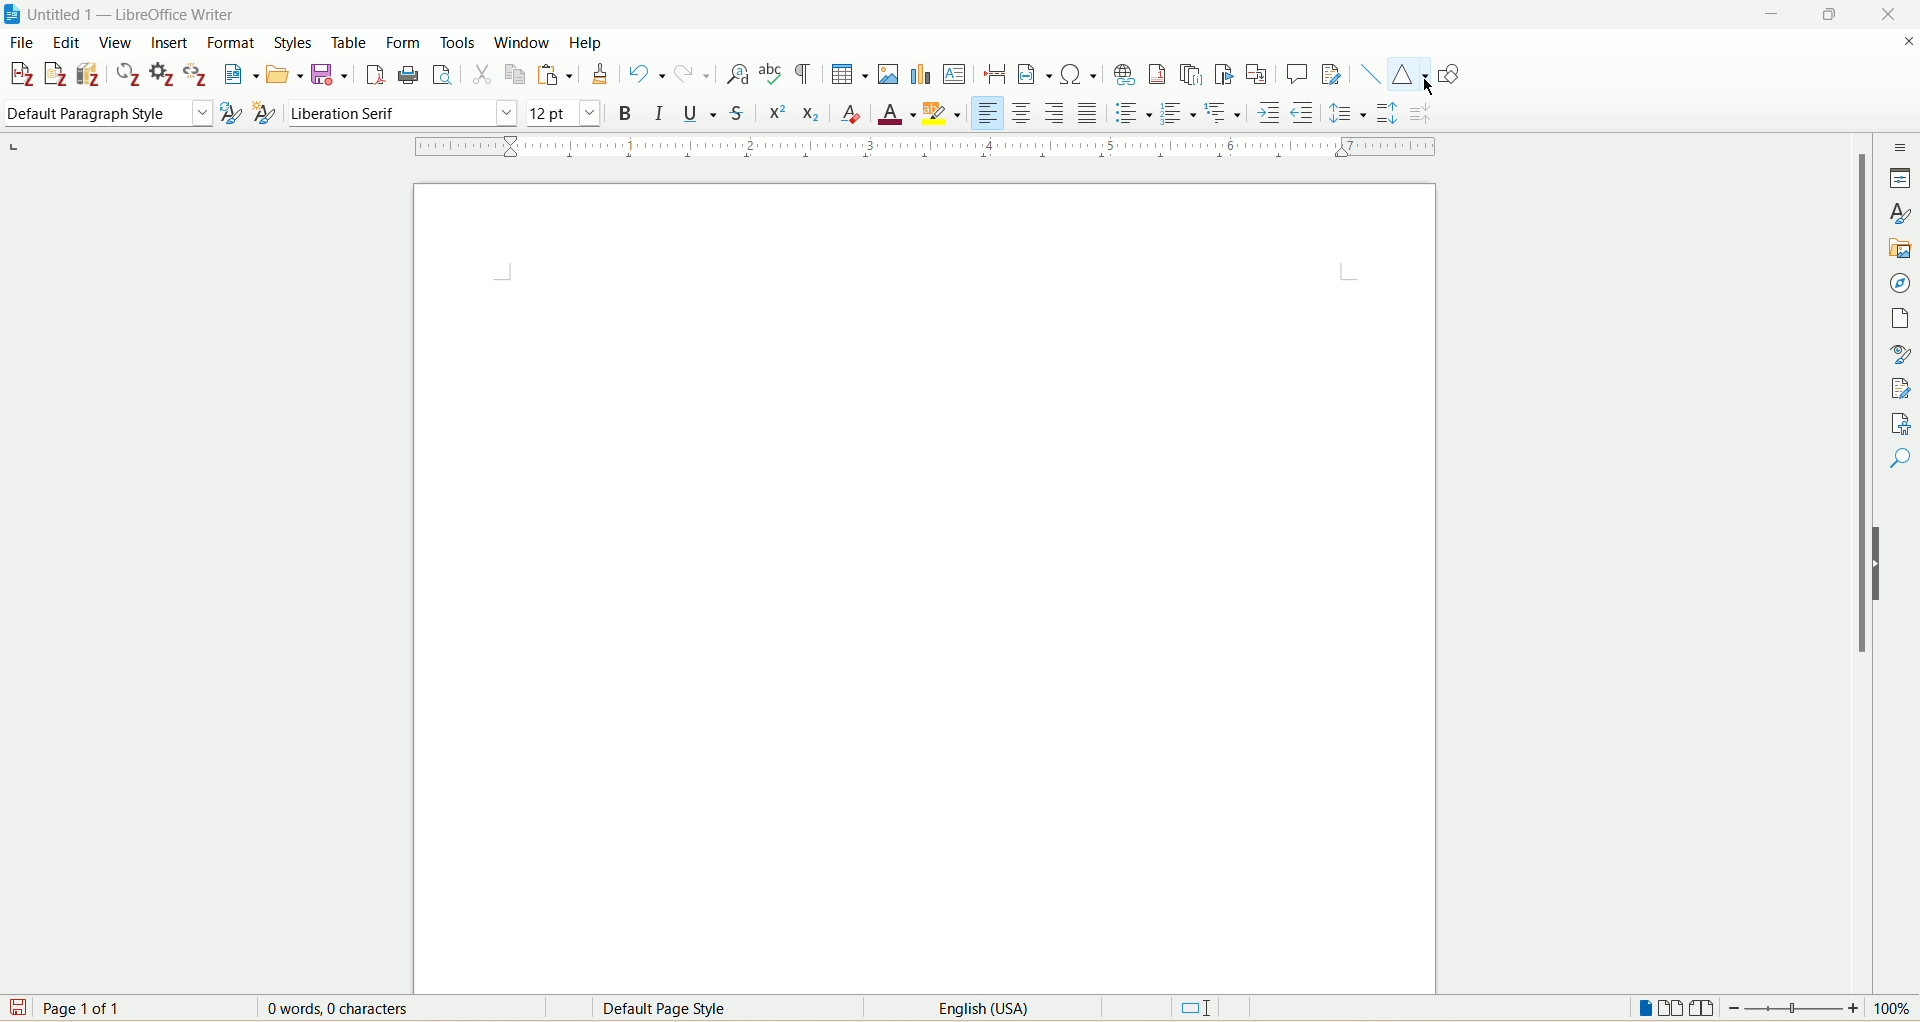 Image resolution: width=1920 pixels, height=1022 pixels. What do you see at coordinates (1424, 90) in the screenshot?
I see `Cursor` at bounding box center [1424, 90].